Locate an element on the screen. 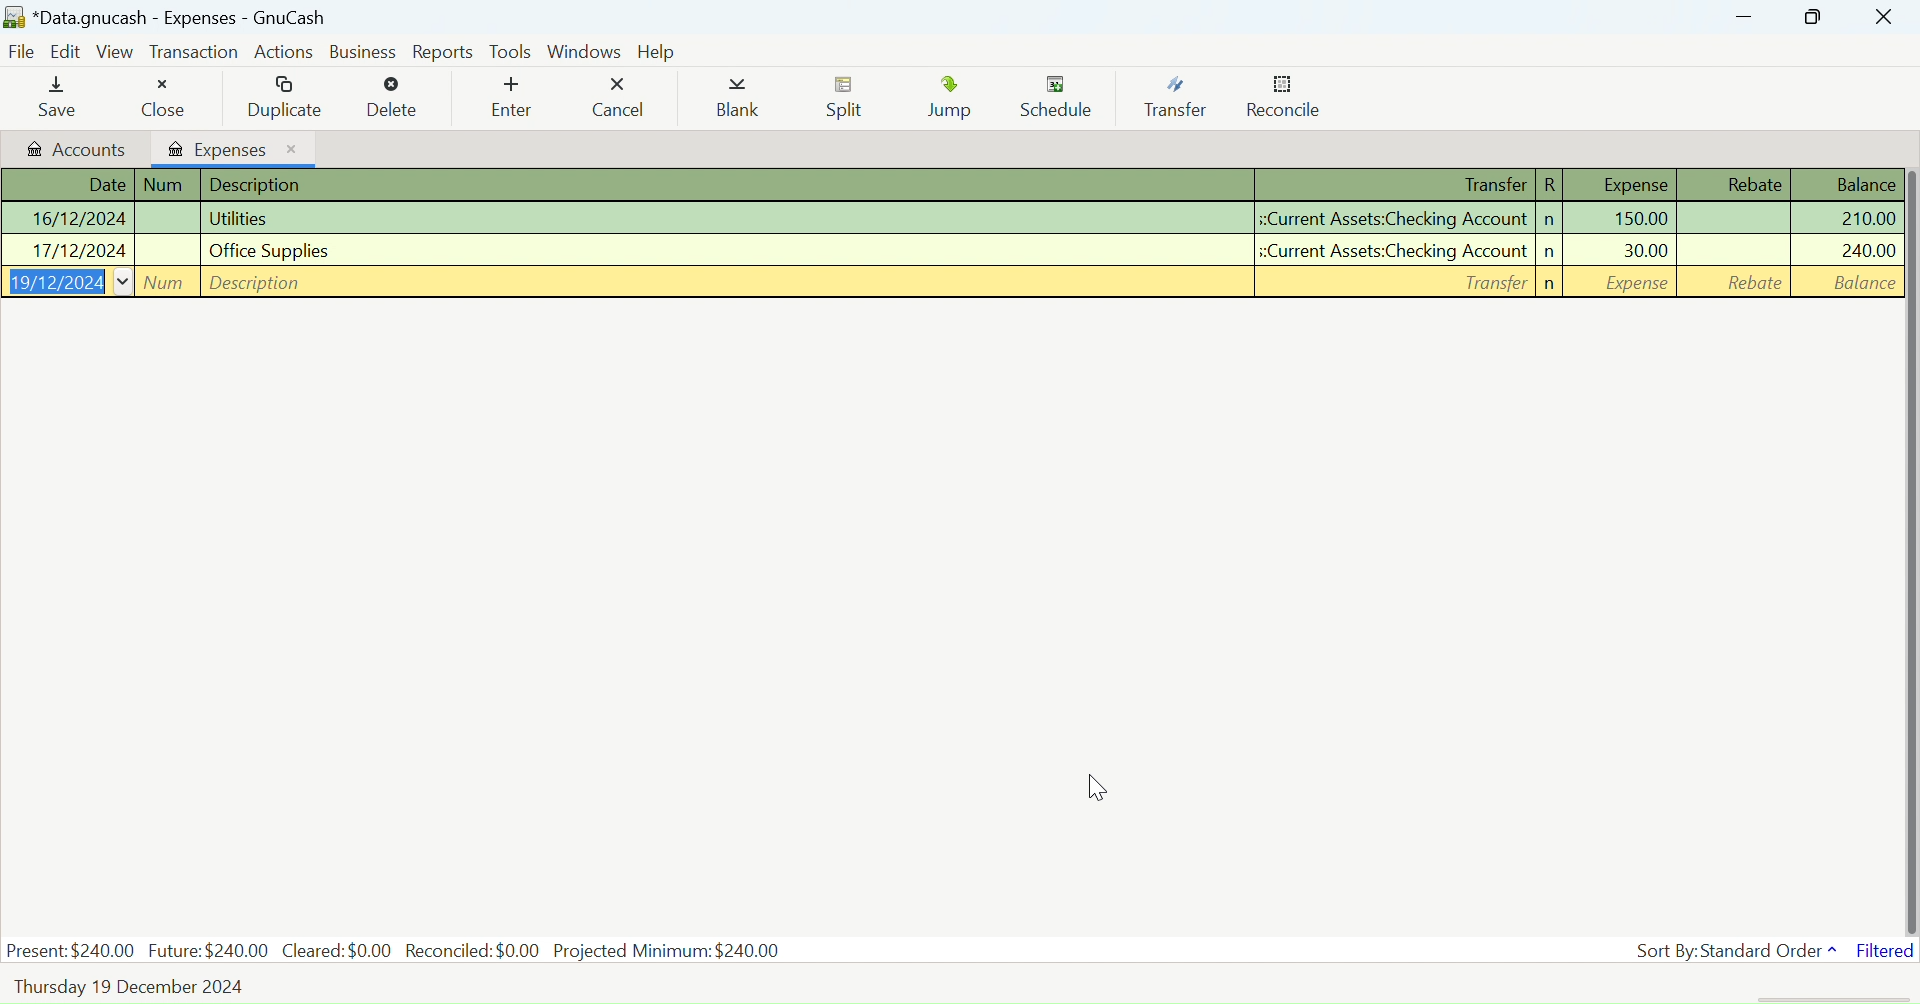 The height and width of the screenshot is (1004, 1920). Tools is located at coordinates (510, 50).